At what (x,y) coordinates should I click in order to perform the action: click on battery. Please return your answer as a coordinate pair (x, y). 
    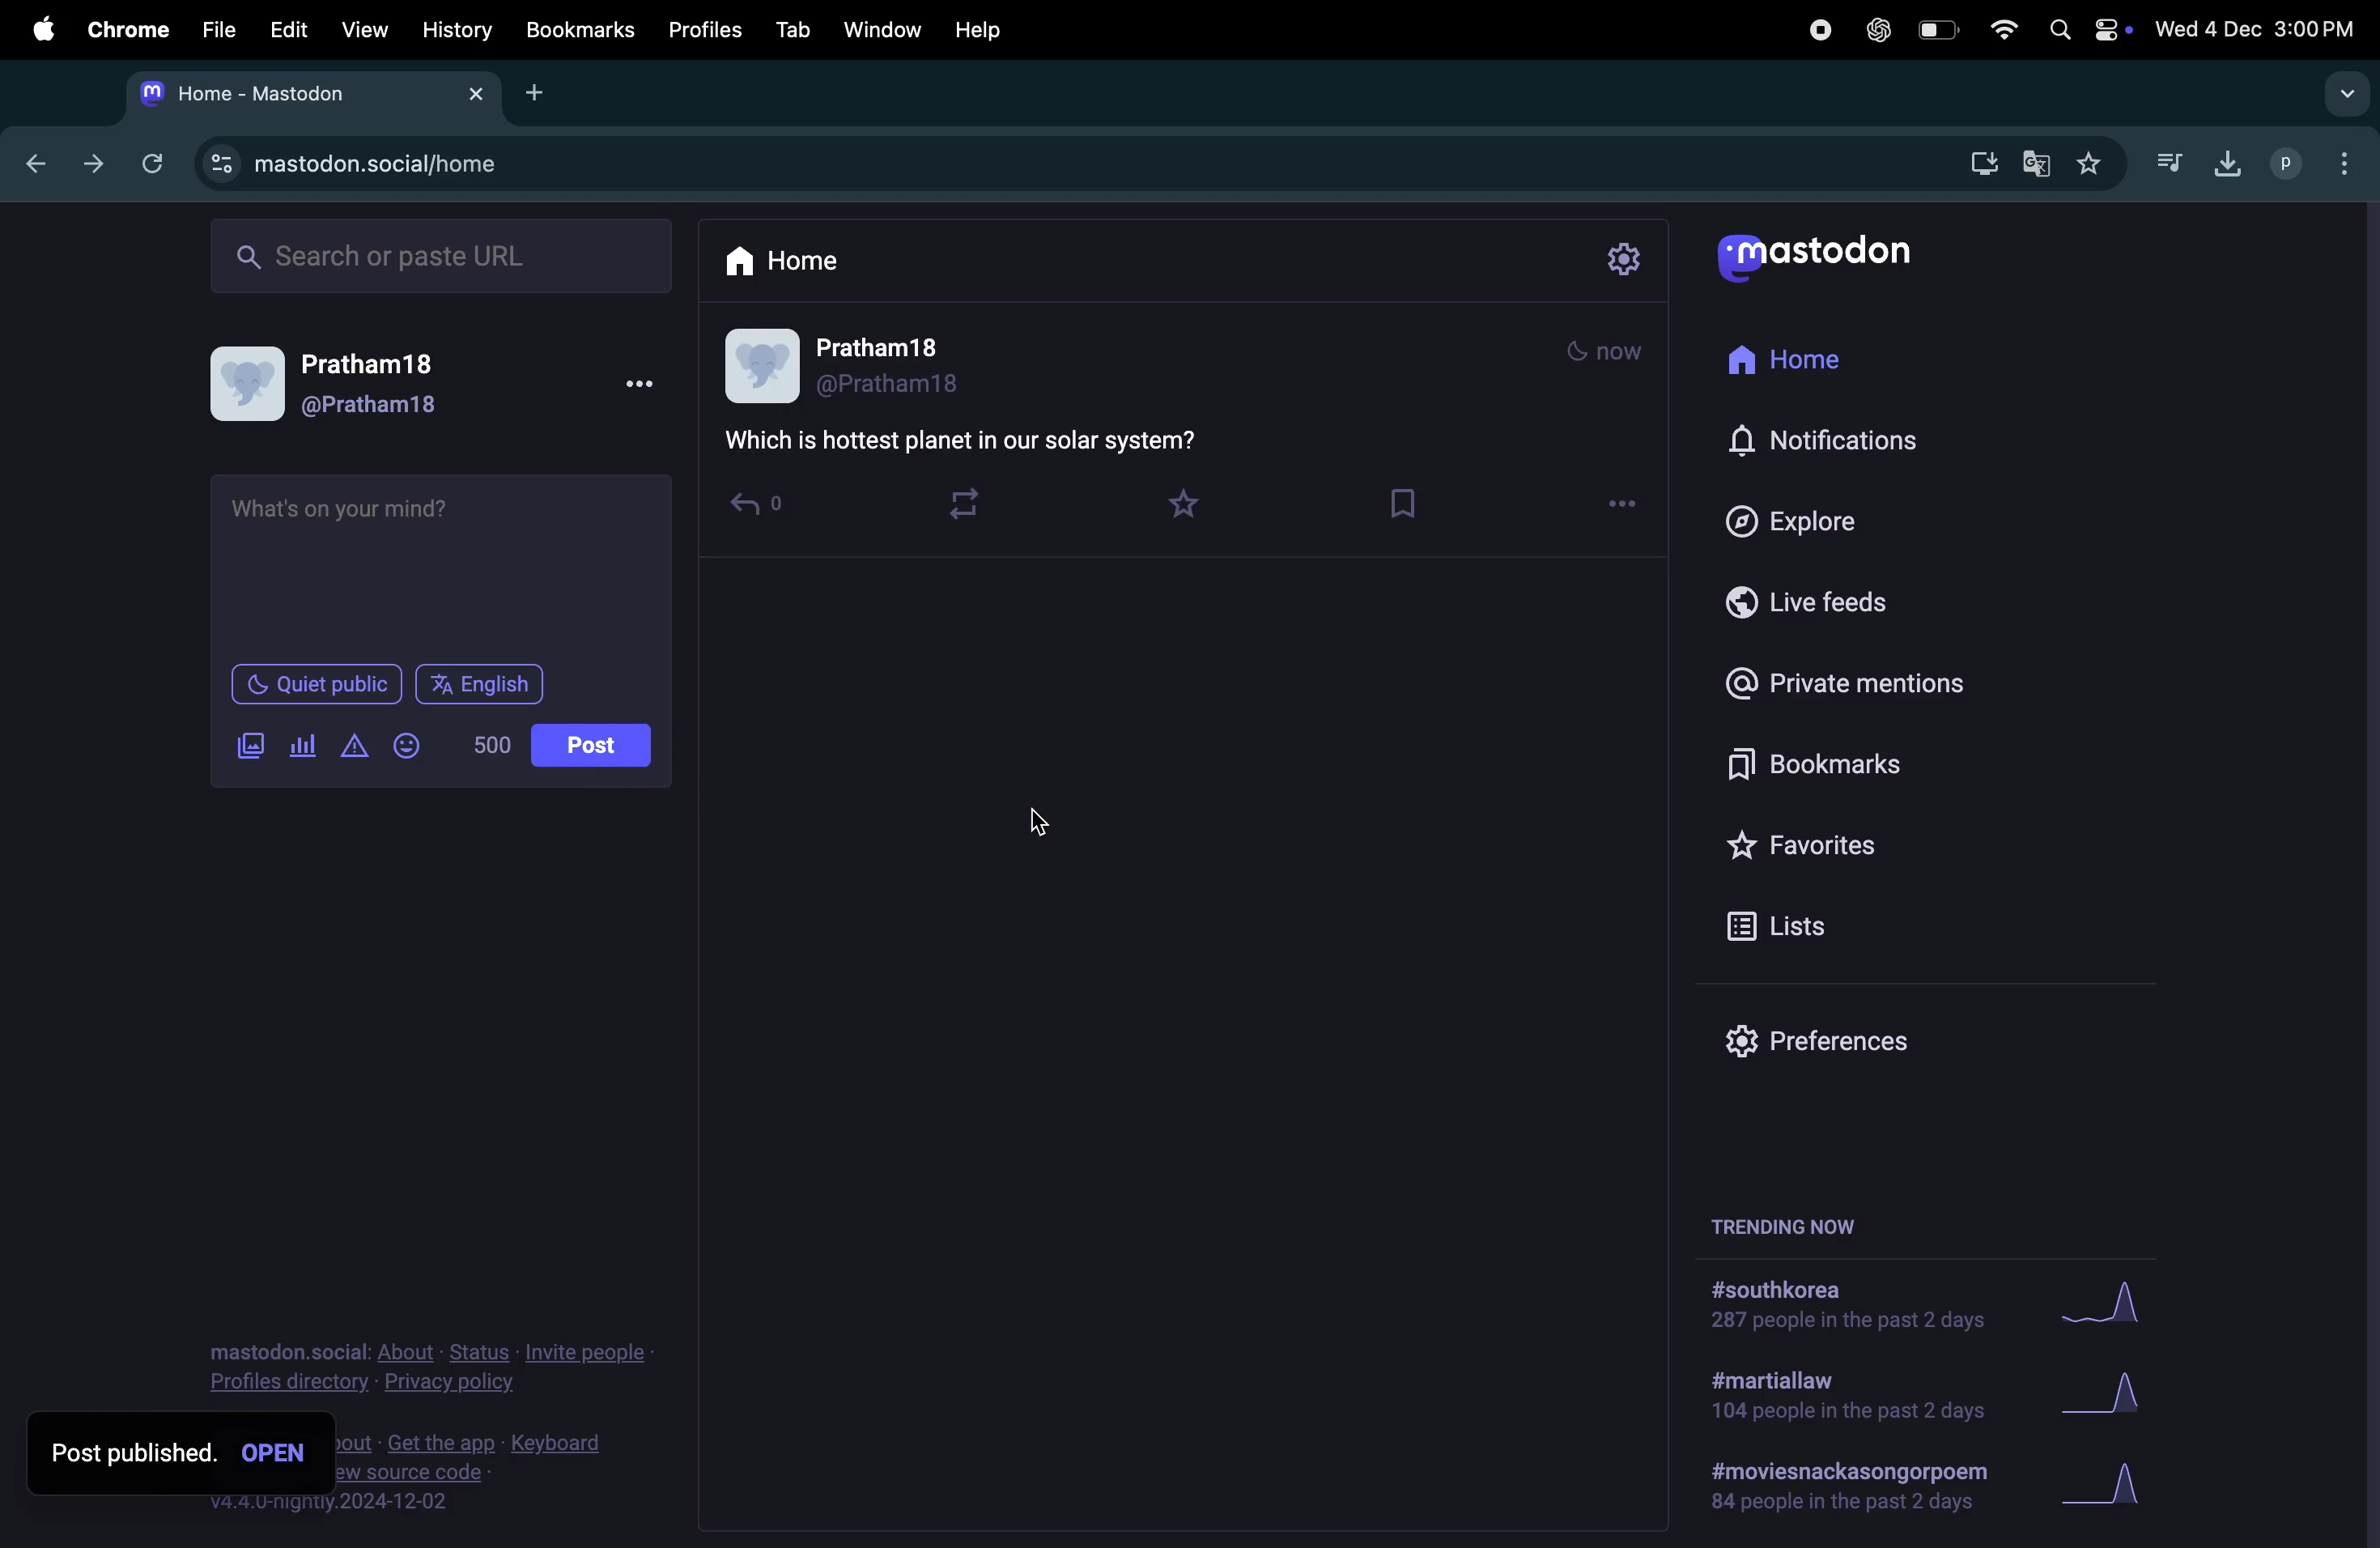
    Looking at the image, I should click on (1936, 30).